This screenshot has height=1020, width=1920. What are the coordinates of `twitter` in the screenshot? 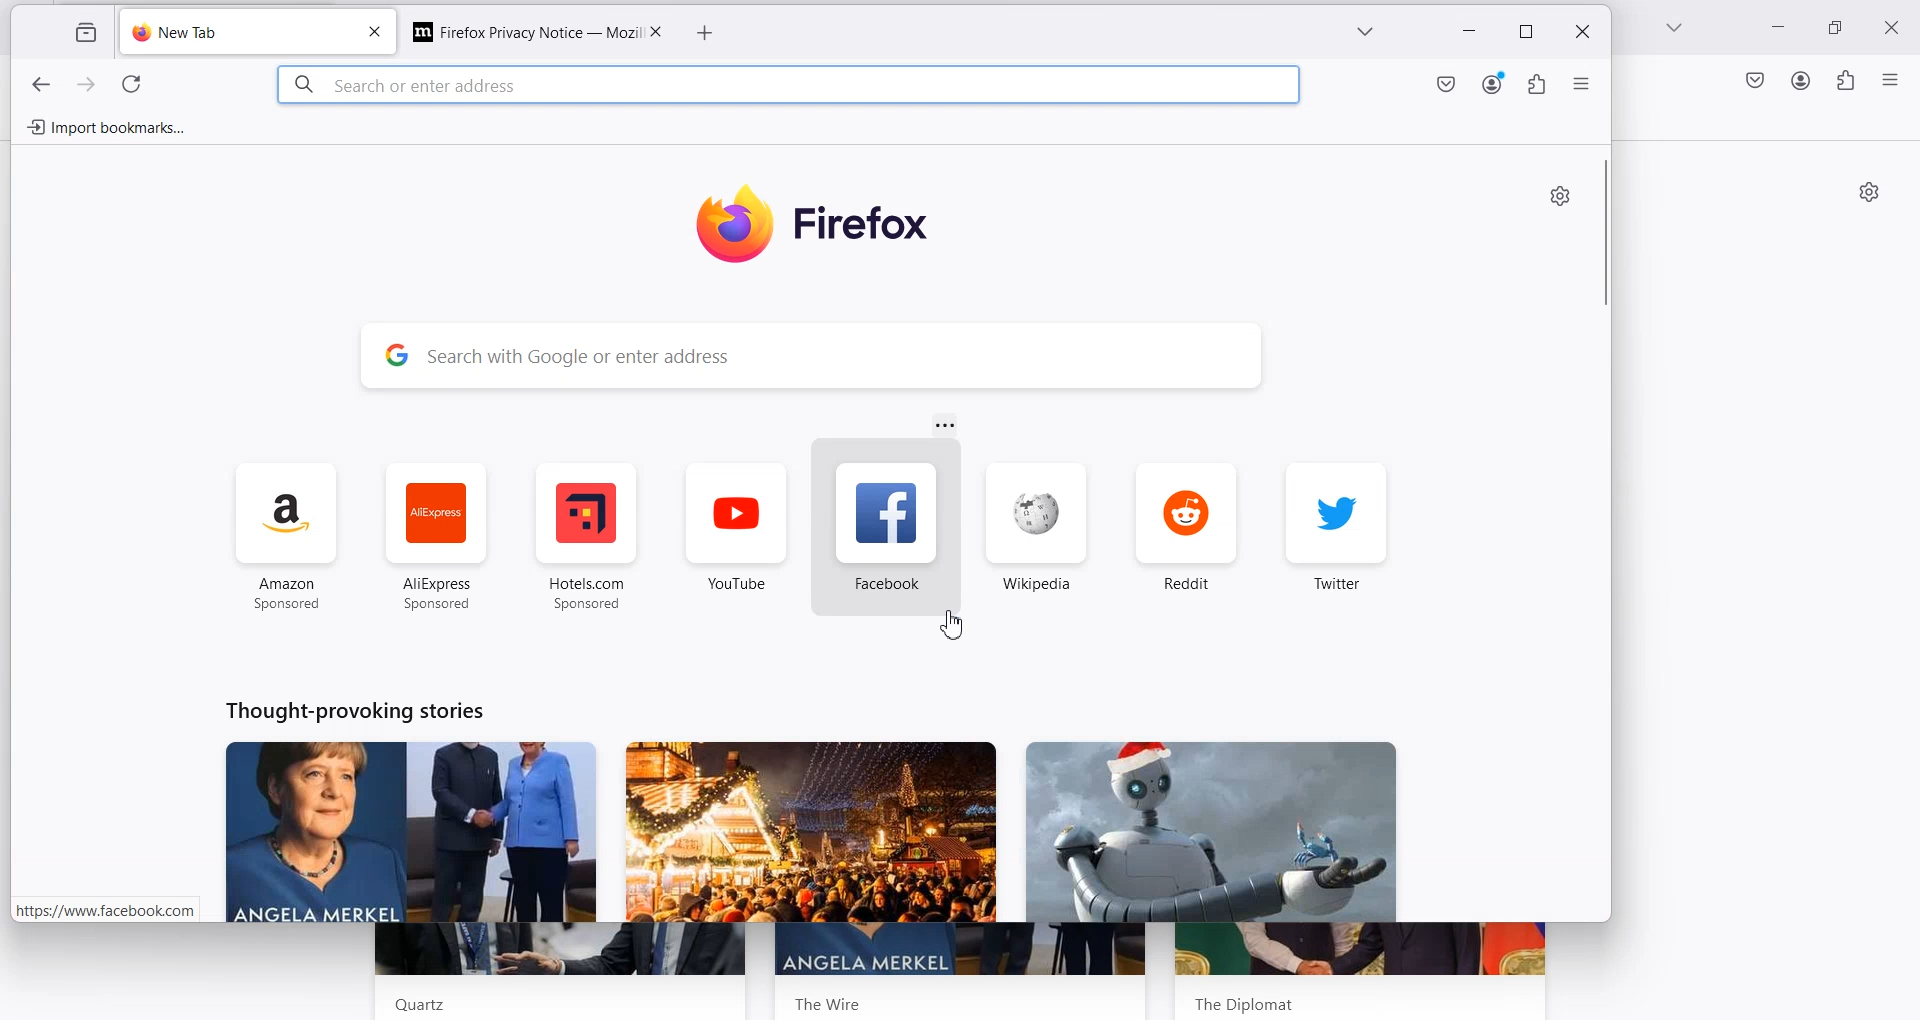 It's located at (1336, 529).